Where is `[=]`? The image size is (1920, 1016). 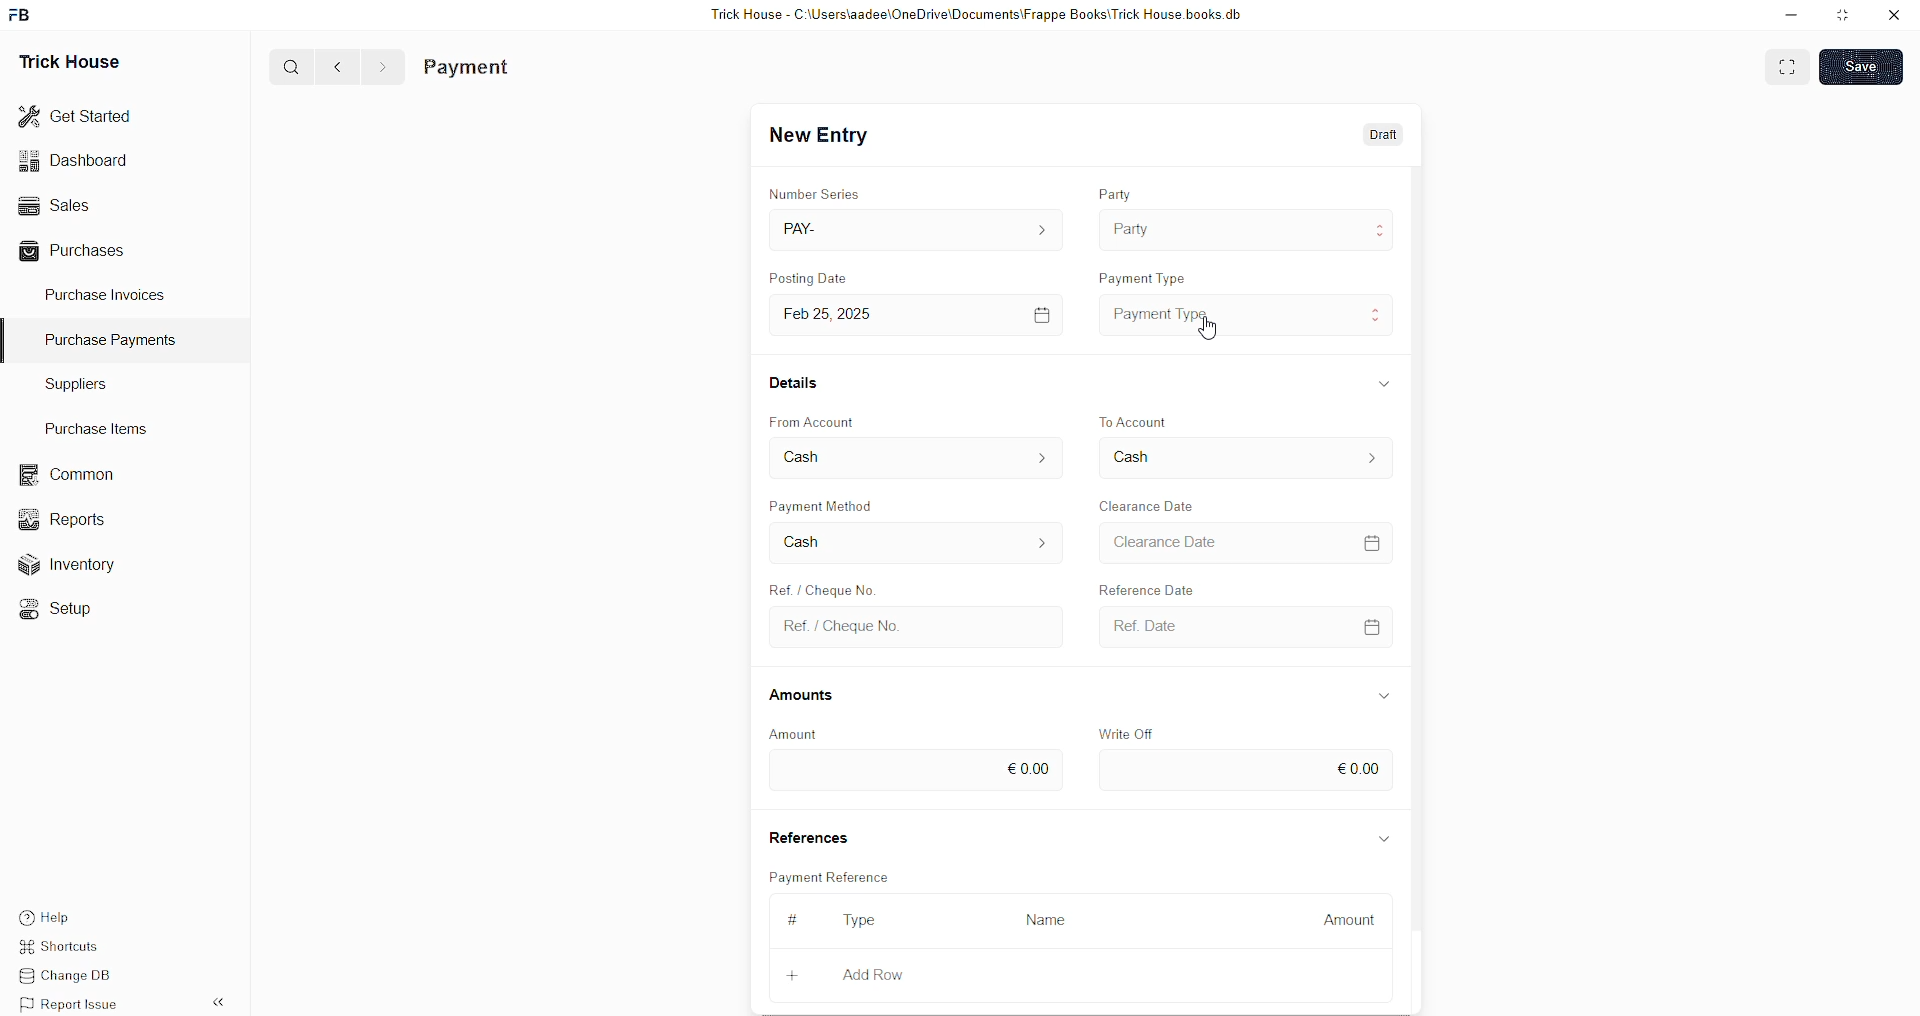
[=] is located at coordinates (1043, 314).